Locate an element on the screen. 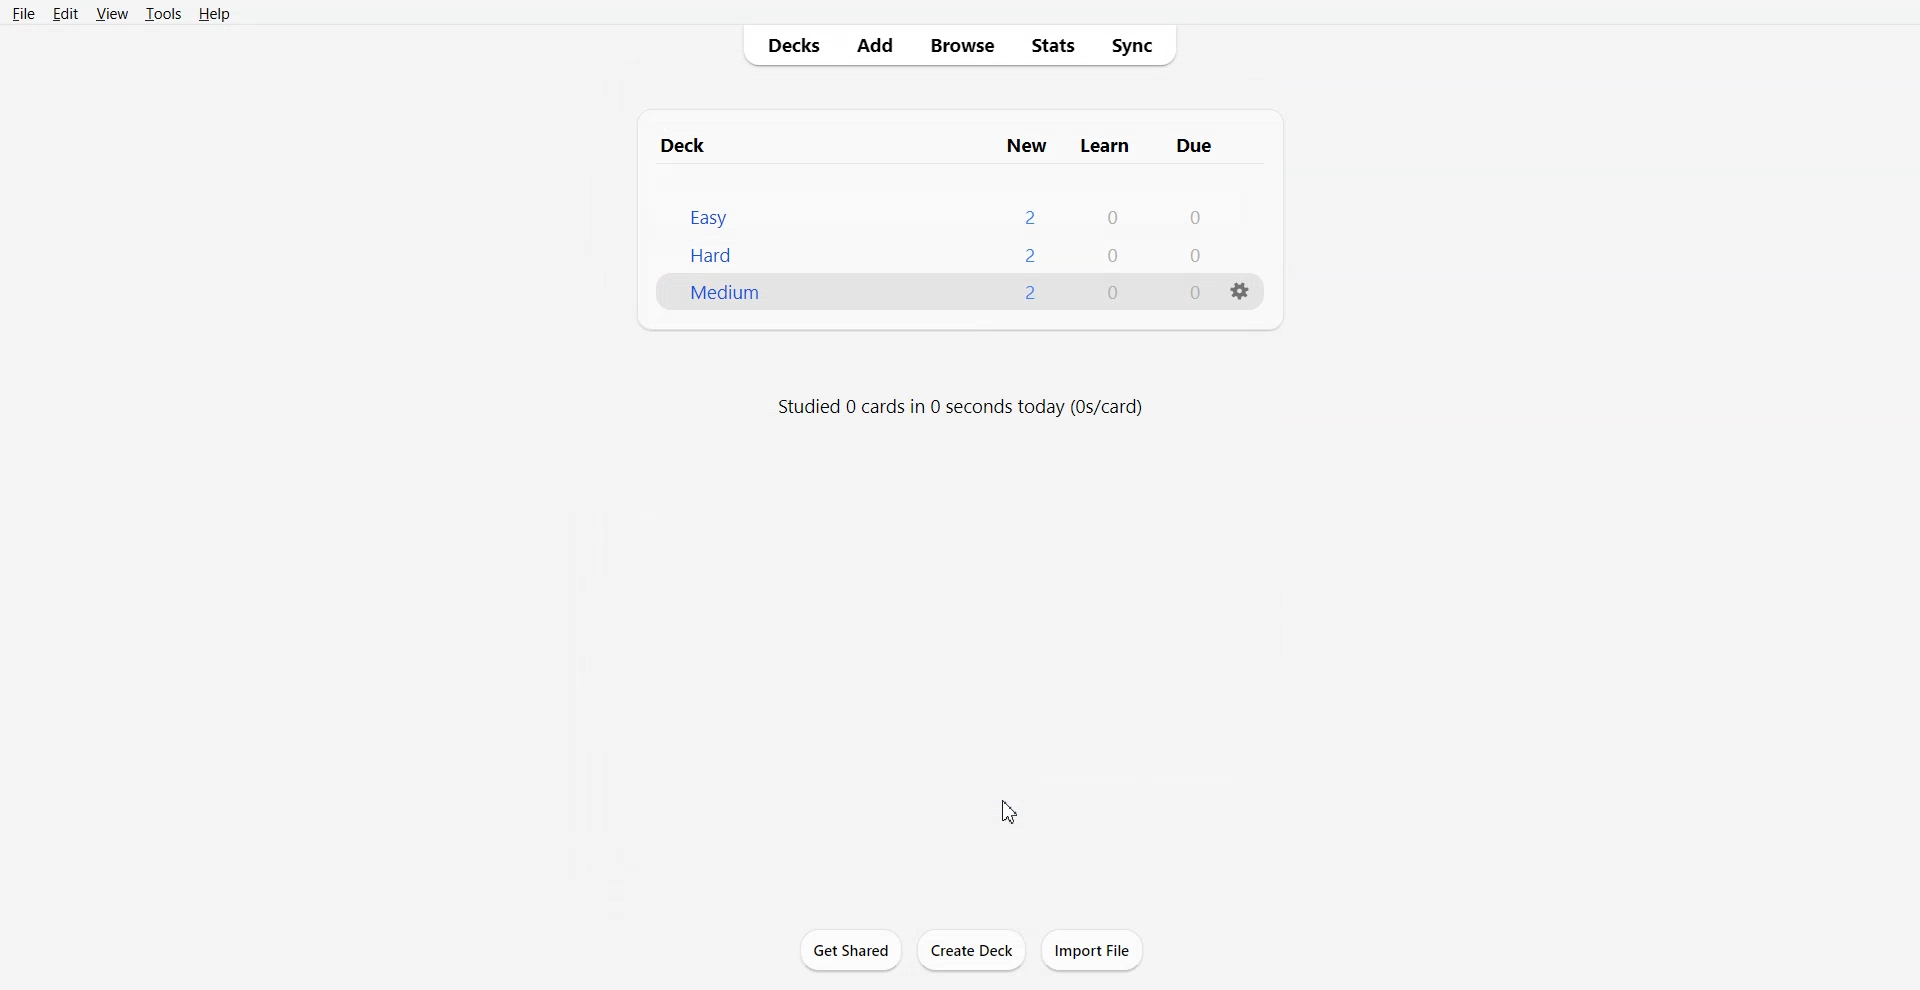  Deck File is located at coordinates (953, 202).